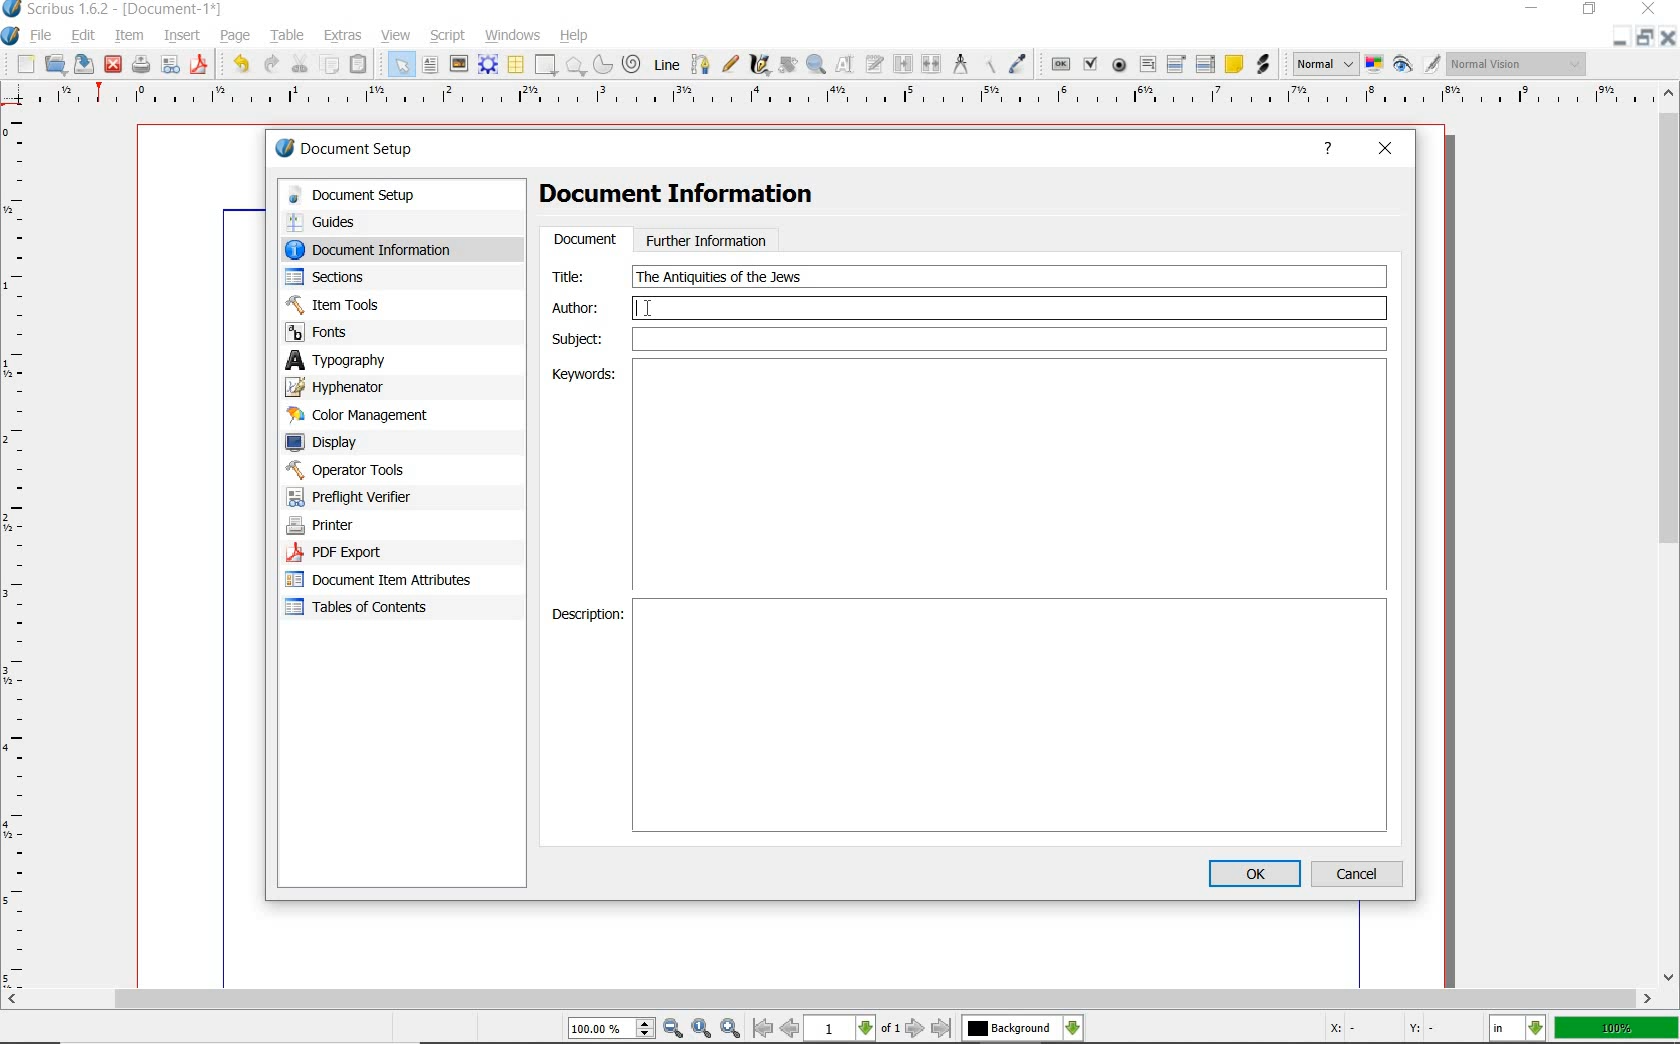 Image resolution: width=1680 pixels, height=1044 pixels. Describe the element at coordinates (141, 66) in the screenshot. I see `print` at that location.